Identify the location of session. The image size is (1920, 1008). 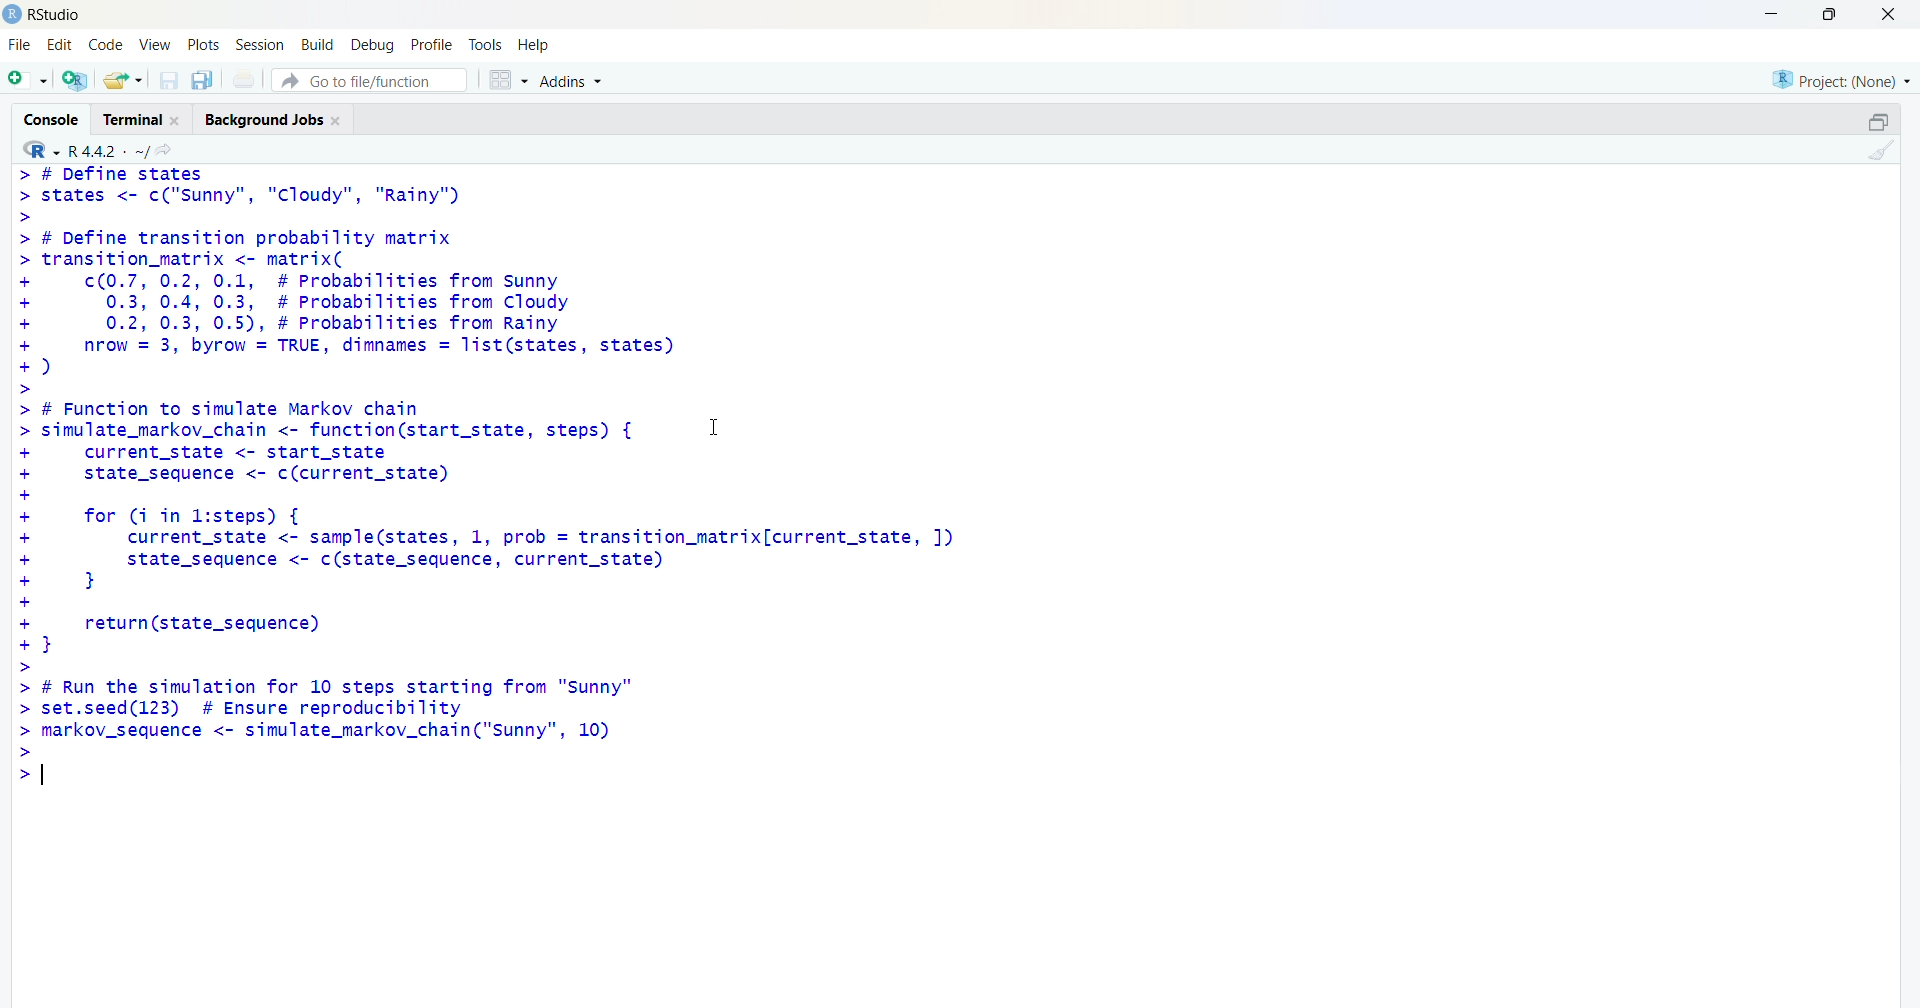
(261, 44).